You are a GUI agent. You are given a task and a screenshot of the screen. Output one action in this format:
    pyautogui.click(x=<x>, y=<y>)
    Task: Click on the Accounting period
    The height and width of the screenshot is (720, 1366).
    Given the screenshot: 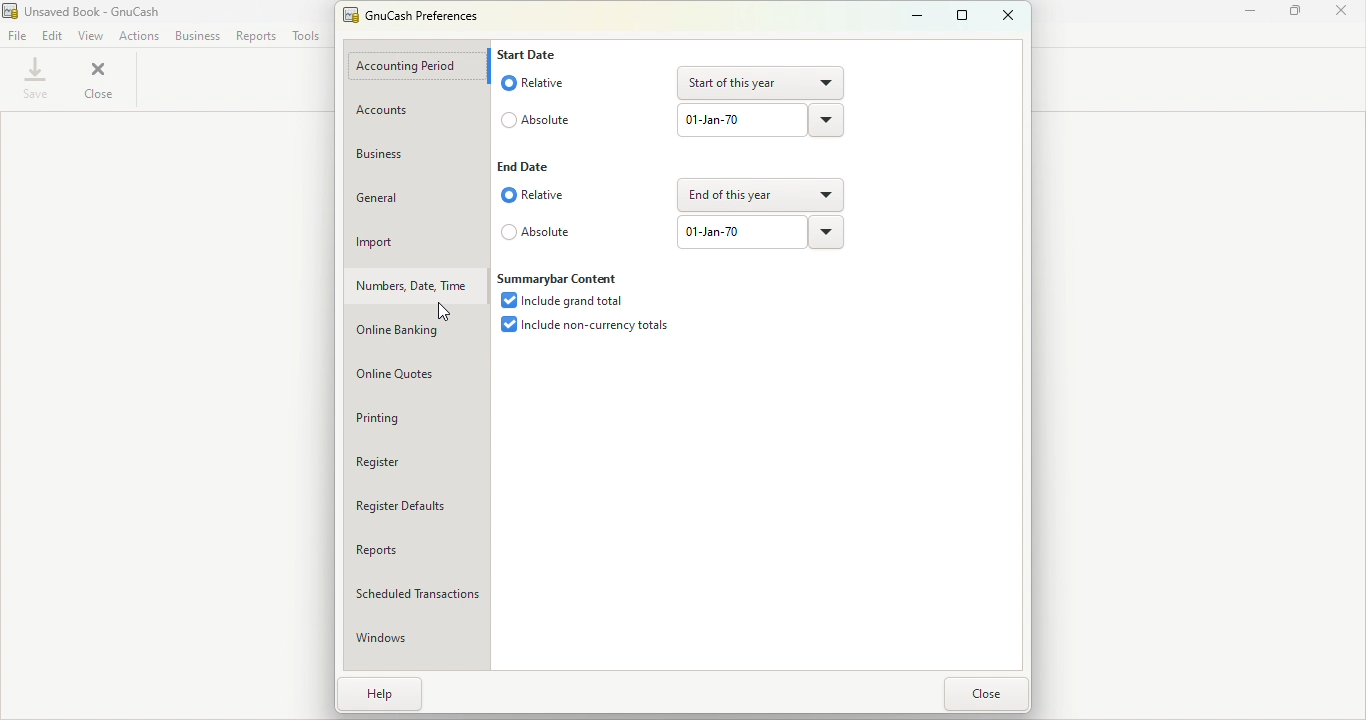 What is the action you would take?
    pyautogui.click(x=419, y=68)
    